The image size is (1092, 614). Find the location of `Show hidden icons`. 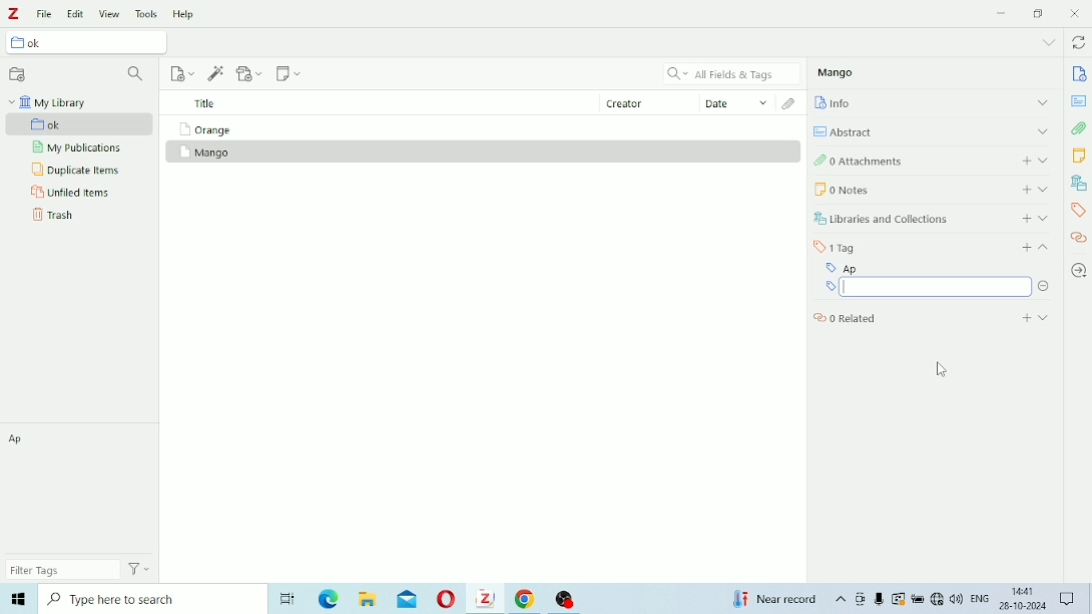

Show hidden icons is located at coordinates (841, 600).